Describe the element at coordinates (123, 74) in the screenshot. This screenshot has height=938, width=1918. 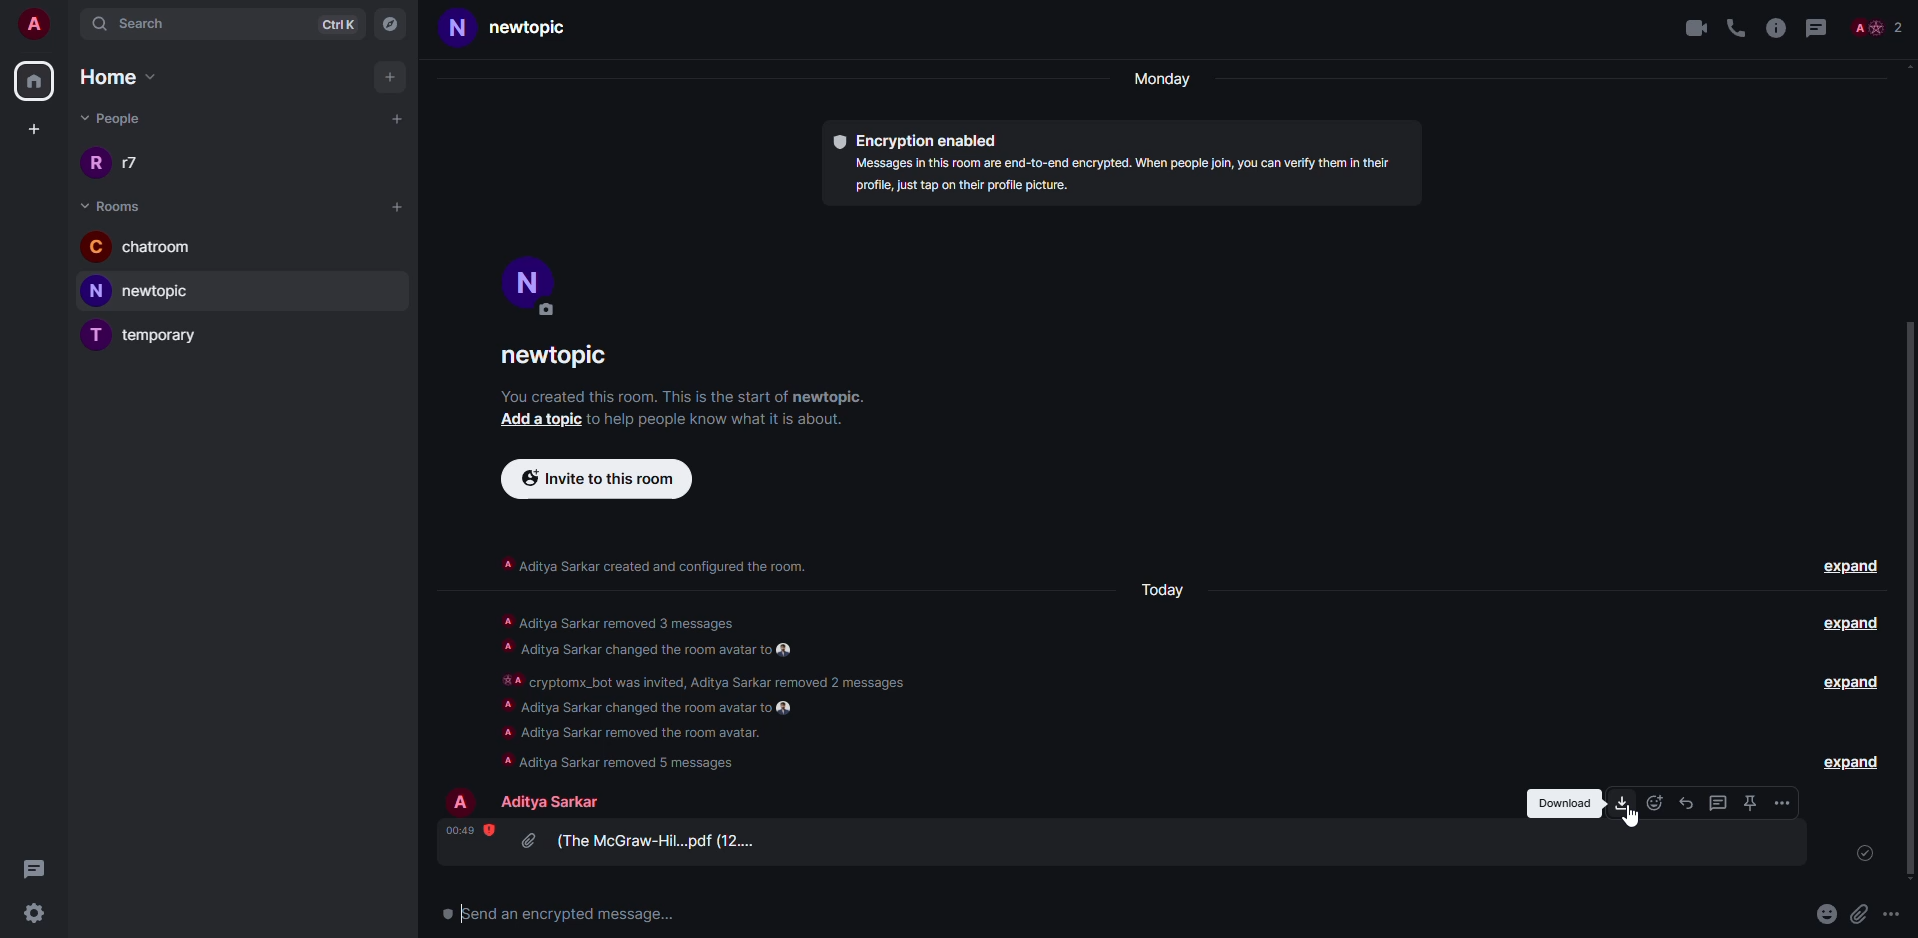
I see `home` at that location.